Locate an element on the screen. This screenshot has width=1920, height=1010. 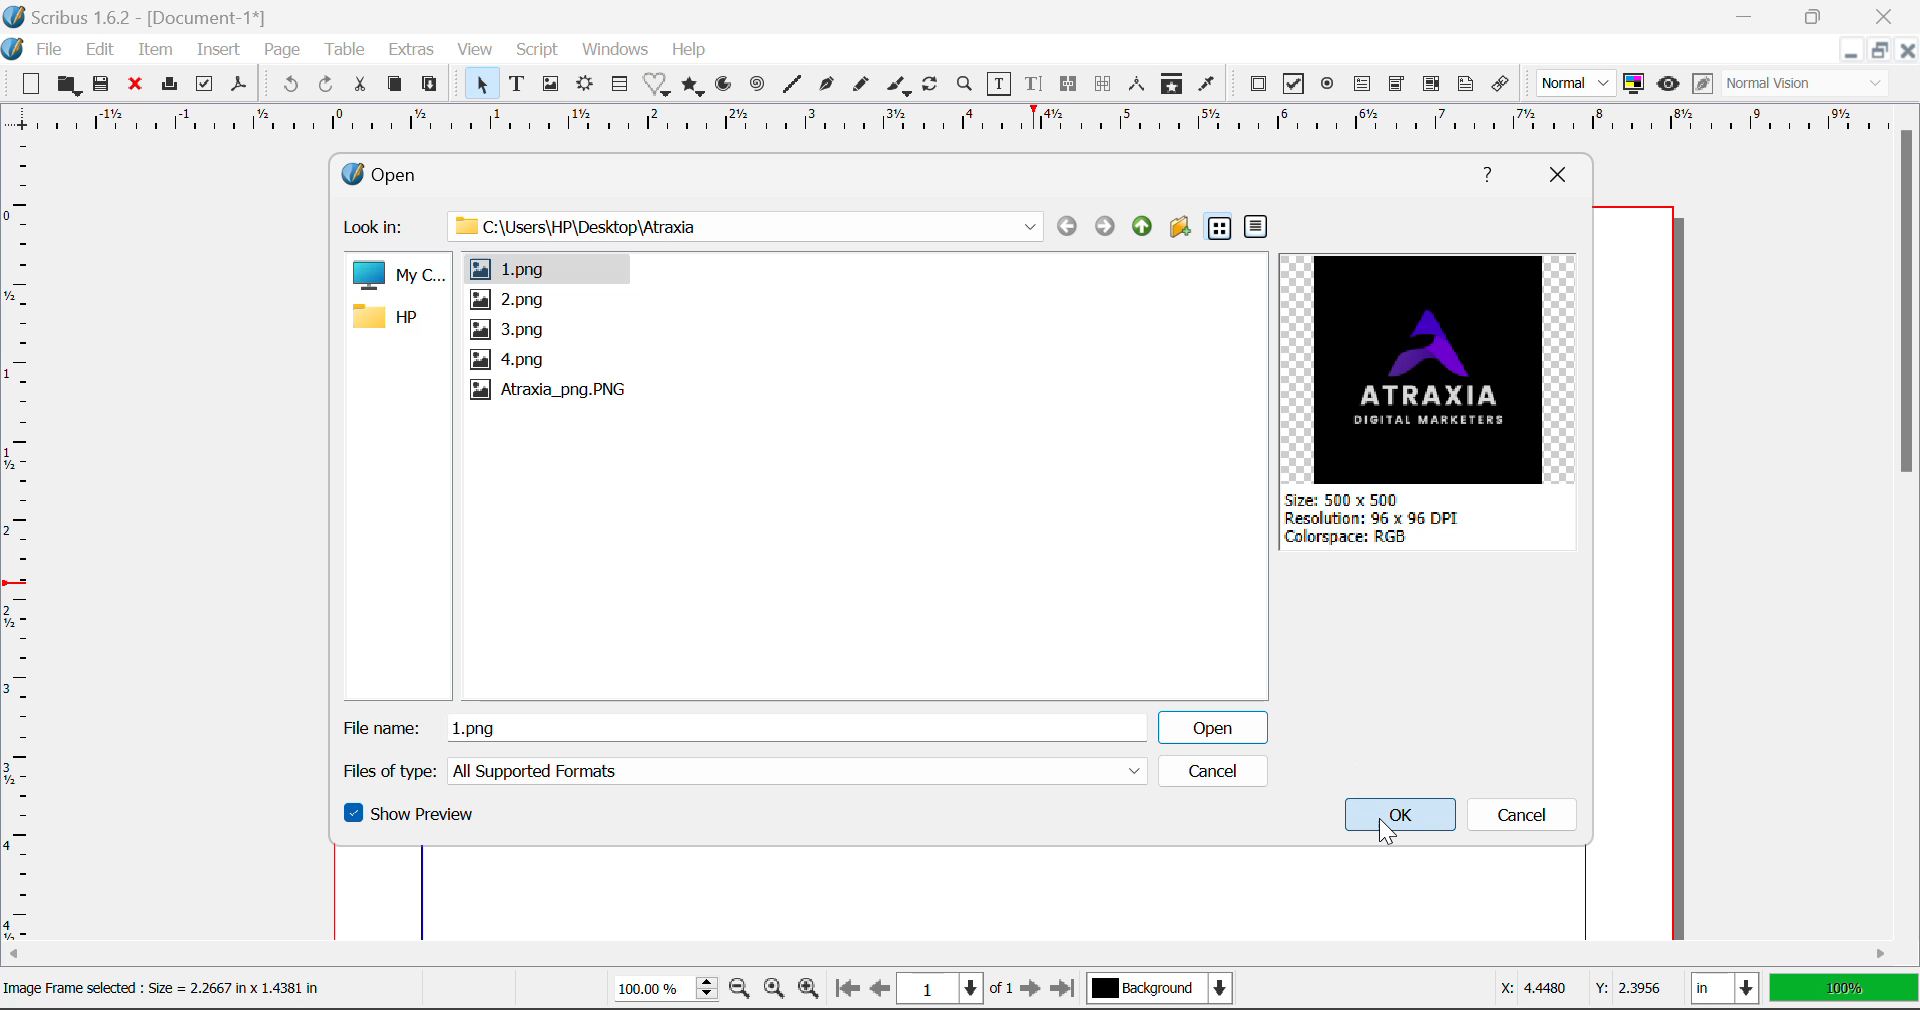
Close is located at coordinates (1555, 173).